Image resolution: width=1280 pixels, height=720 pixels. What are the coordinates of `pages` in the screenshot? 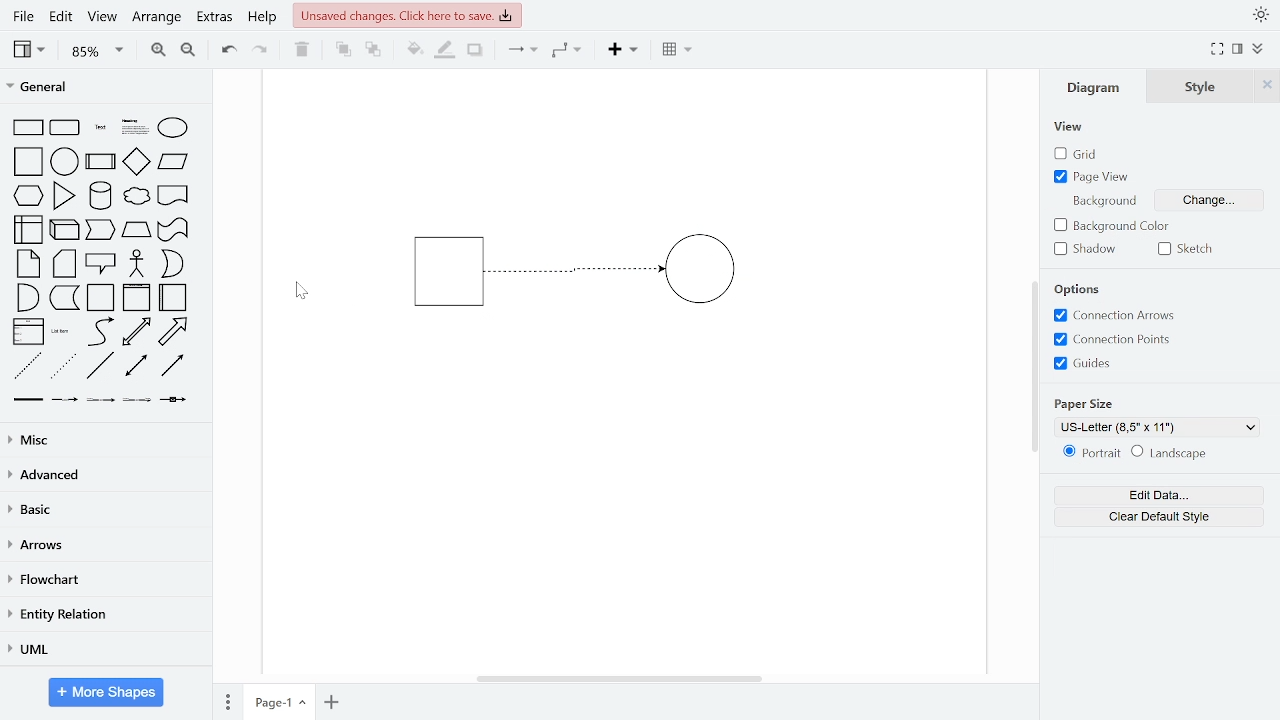 It's located at (226, 699).